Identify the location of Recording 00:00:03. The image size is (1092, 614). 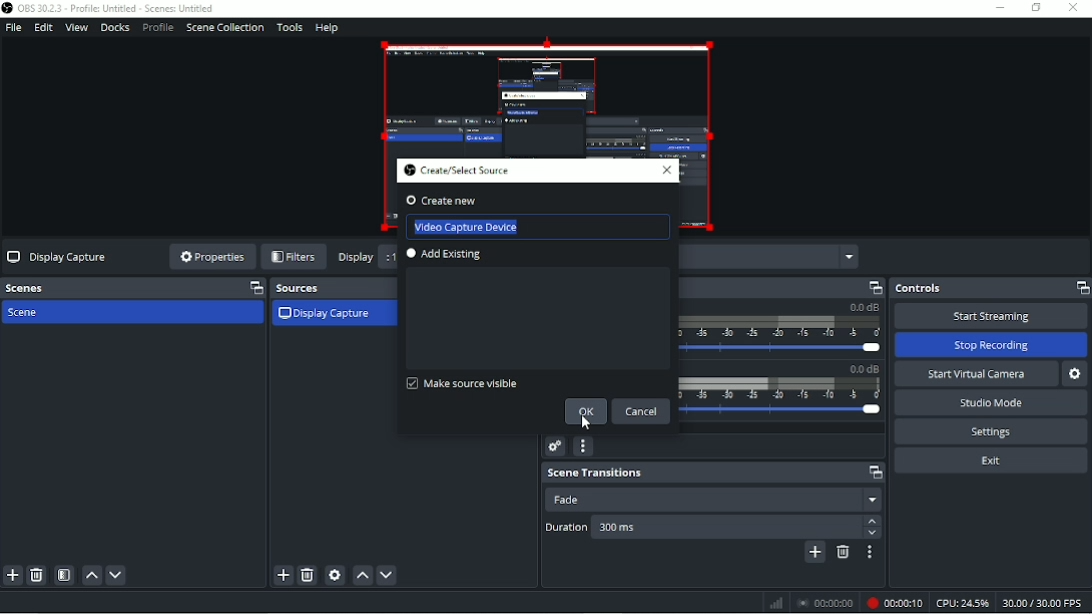
(895, 603).